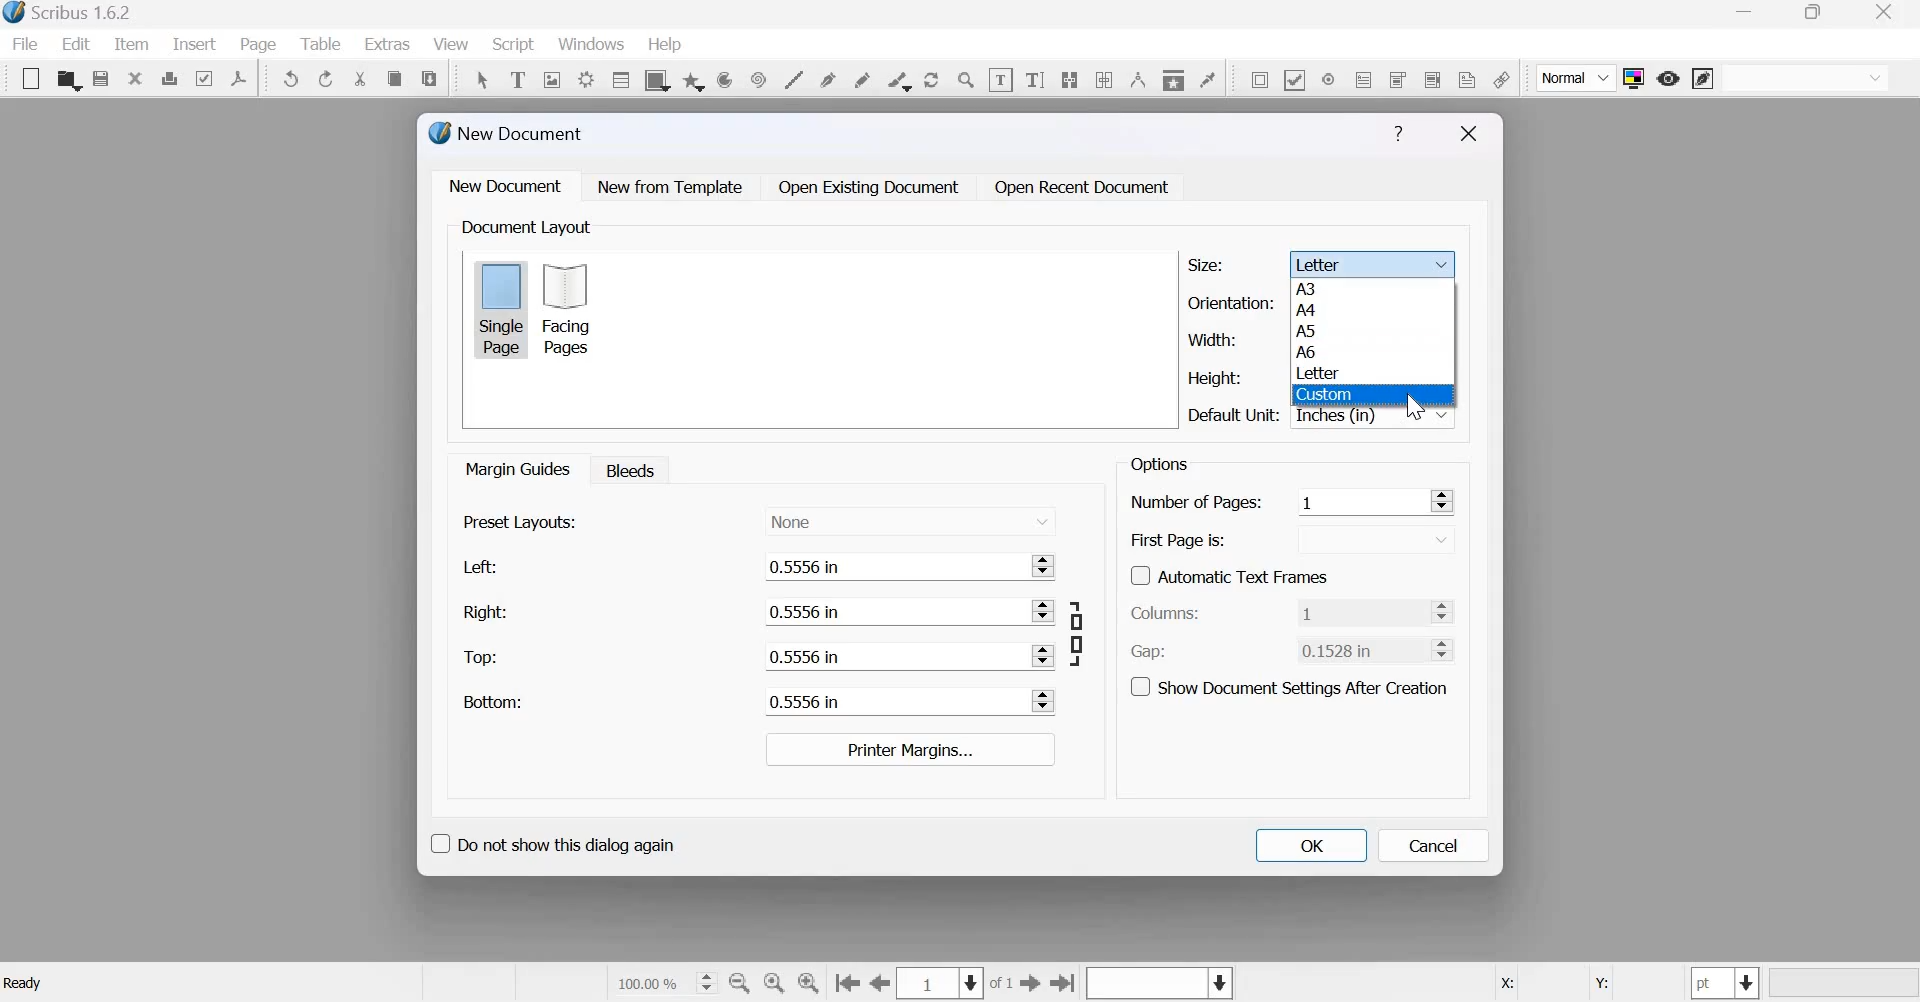  What do you see at coordinates (72, 14) in the screenshot?
I see `Scribus 1.6.2 - [Document-1]` at bounding box center [72, 14].